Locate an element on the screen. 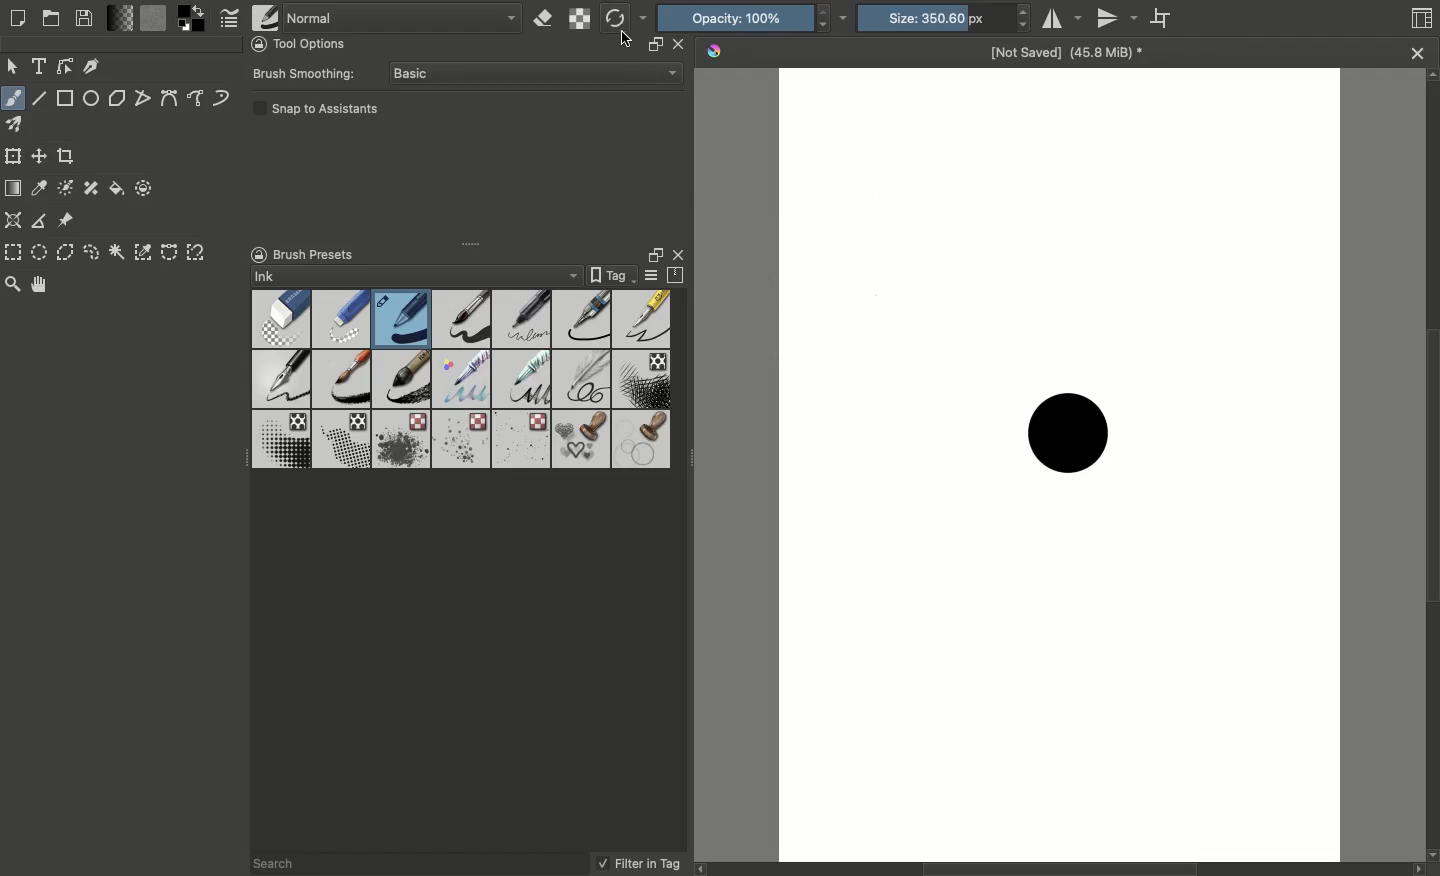 This screenshot has height=876, width=1440. Snap to assistants is located at coordinates (317, 113).